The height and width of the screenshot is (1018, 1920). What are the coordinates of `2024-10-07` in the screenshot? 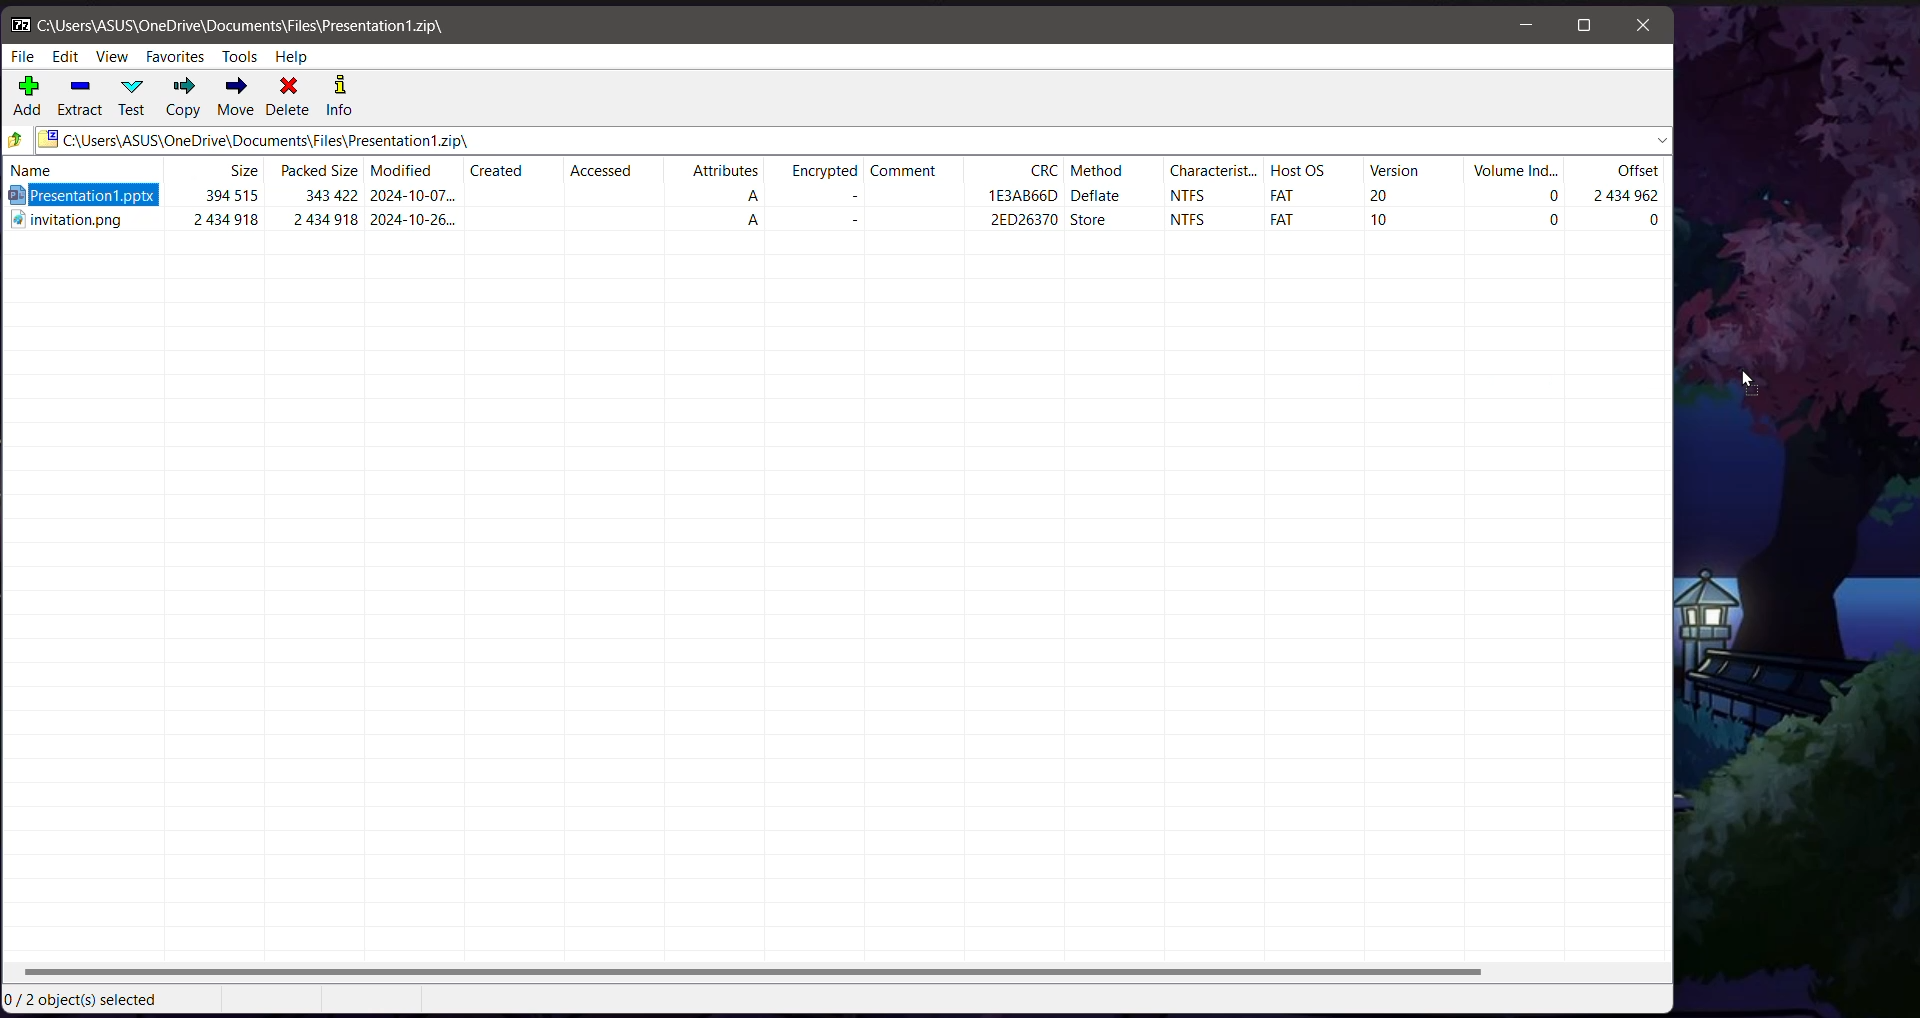 It's located at (413, 195).